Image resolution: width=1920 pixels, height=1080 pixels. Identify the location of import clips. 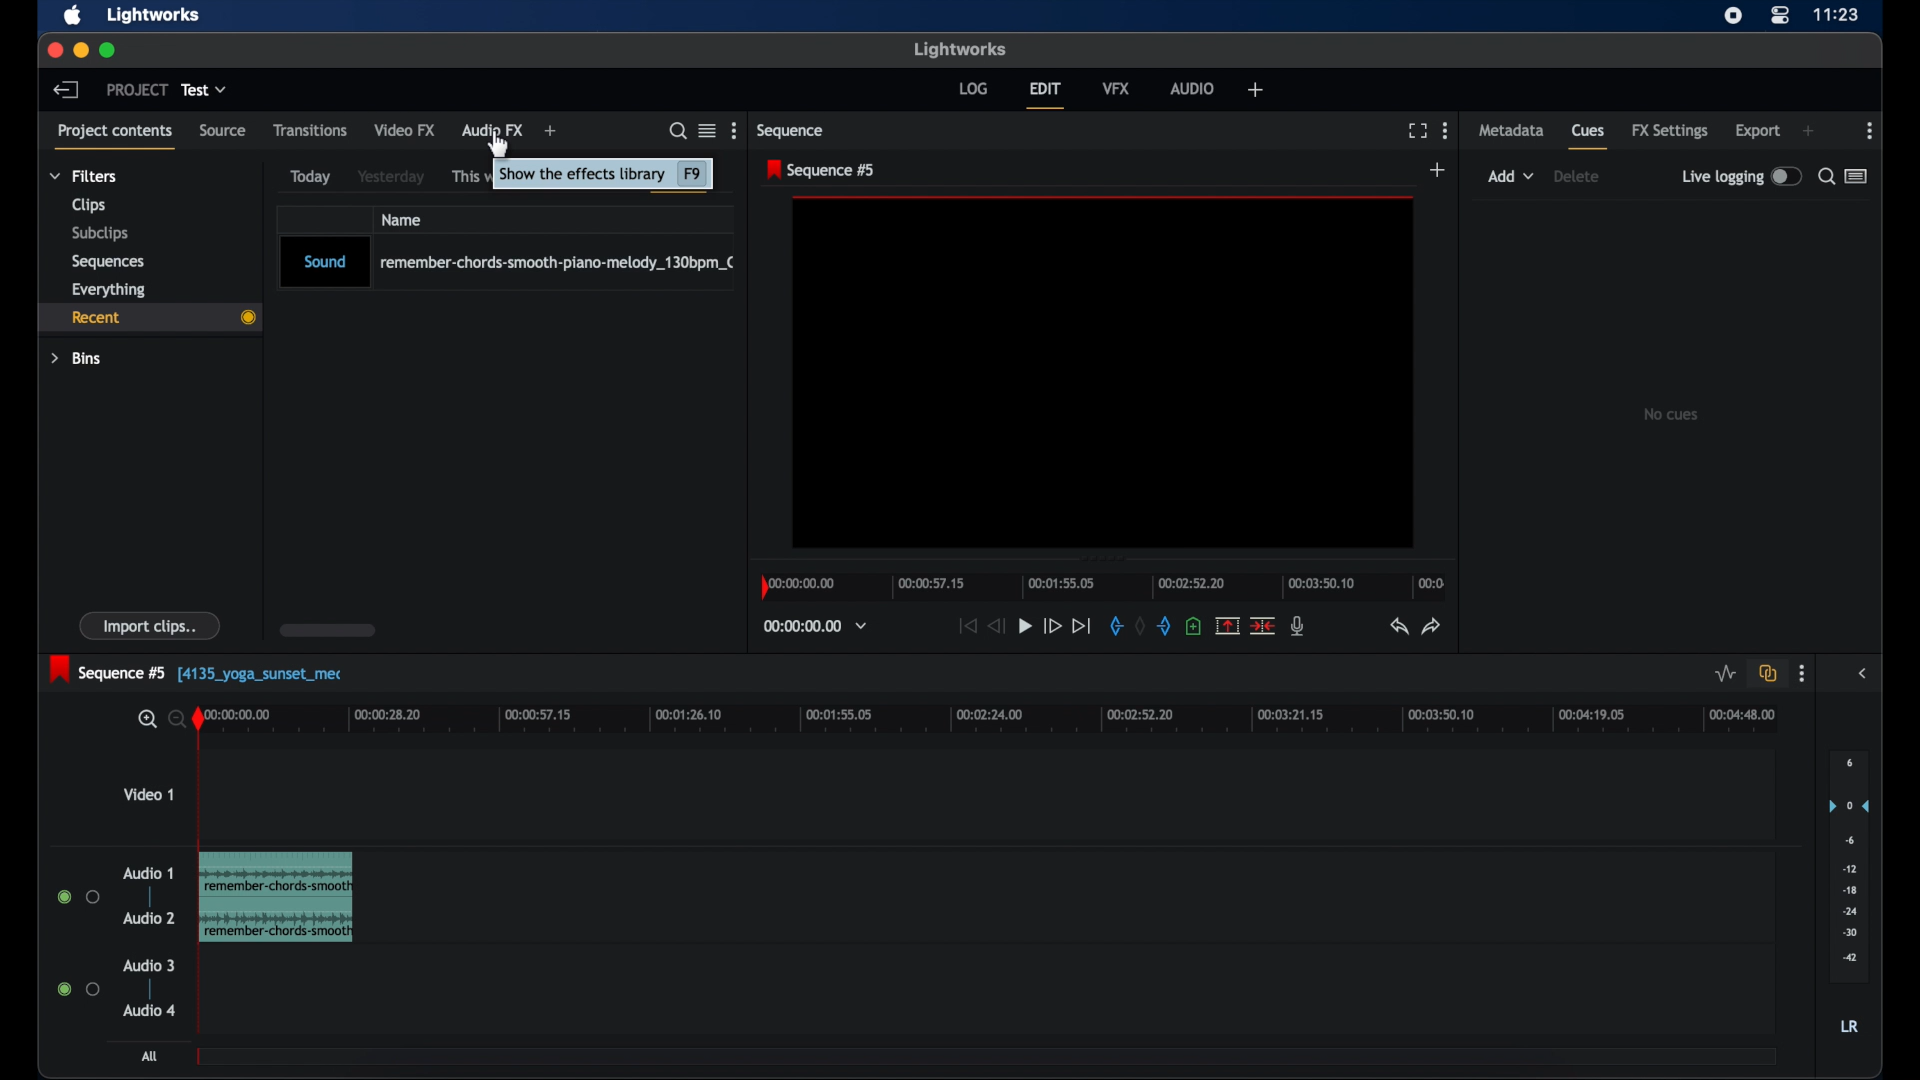
(150, 626).